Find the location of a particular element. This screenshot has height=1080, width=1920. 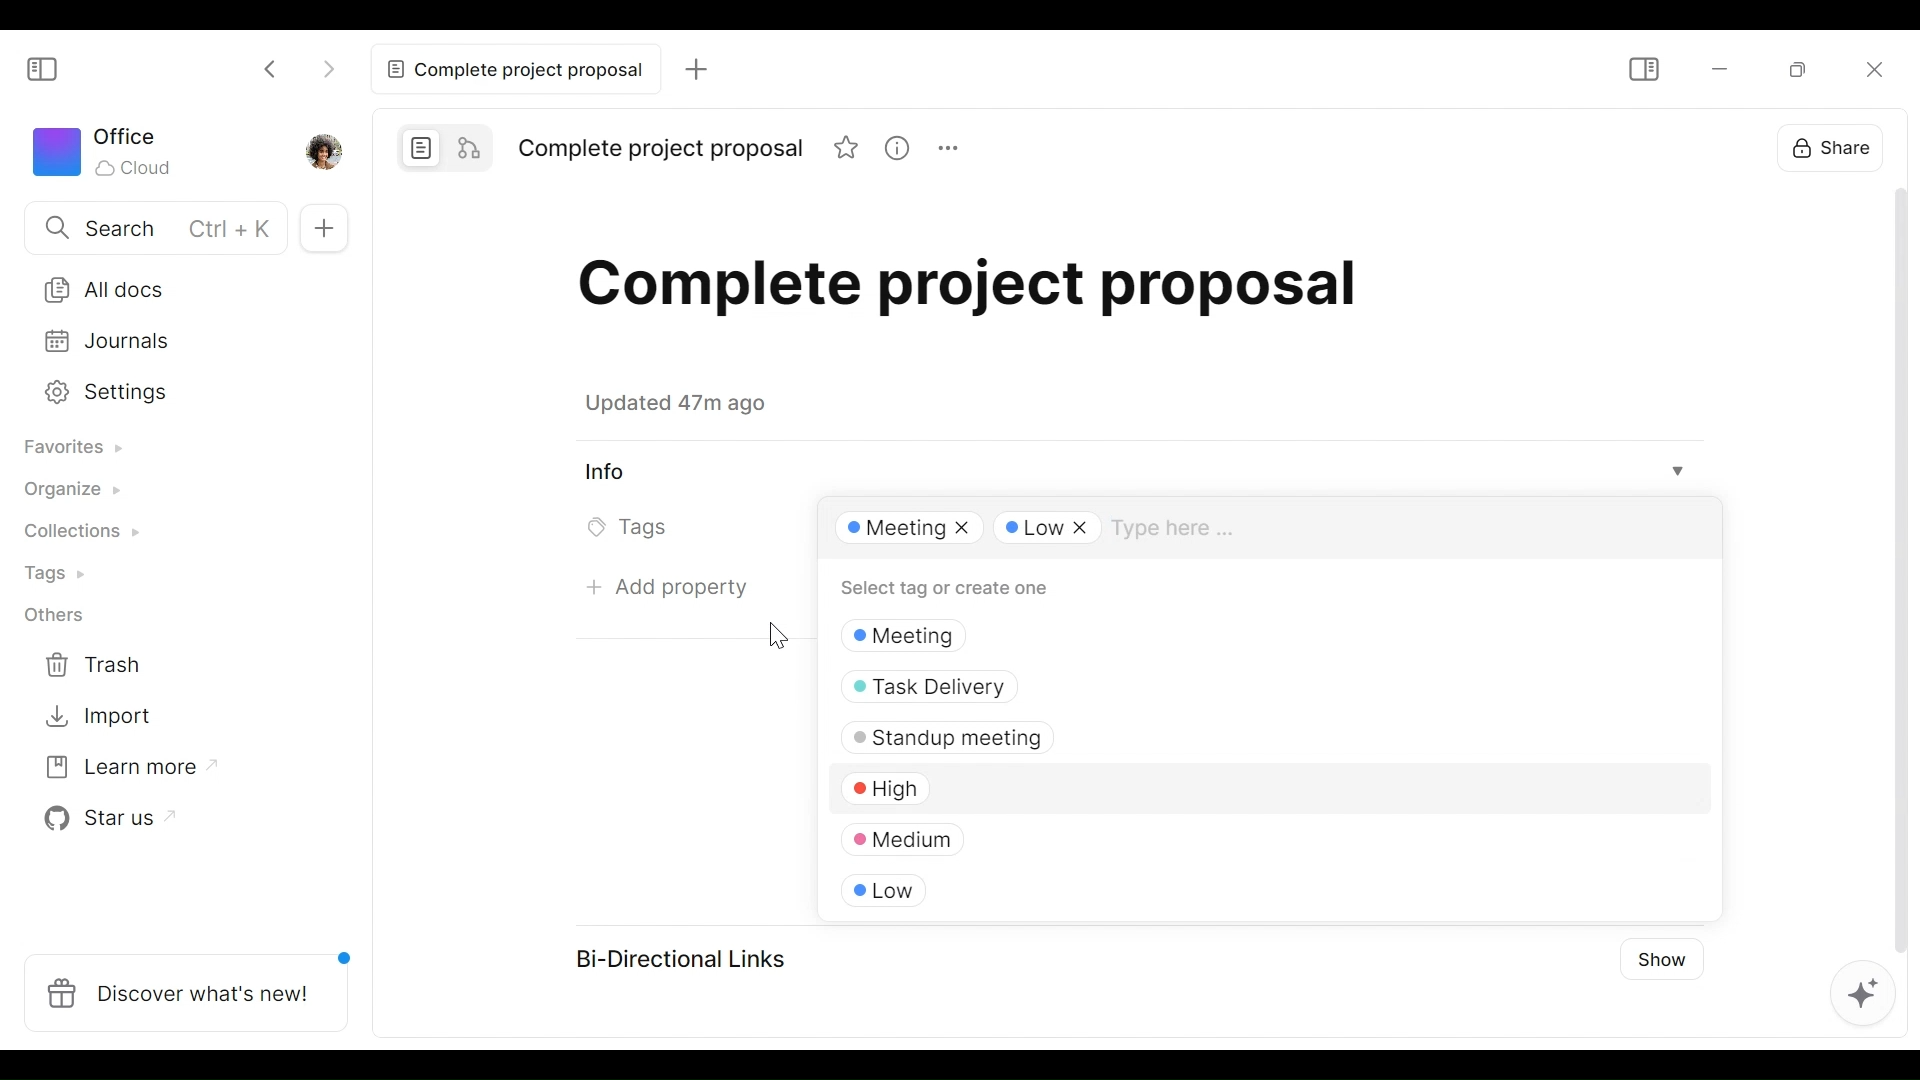

Scroll is located at coordinates (1708, 717).